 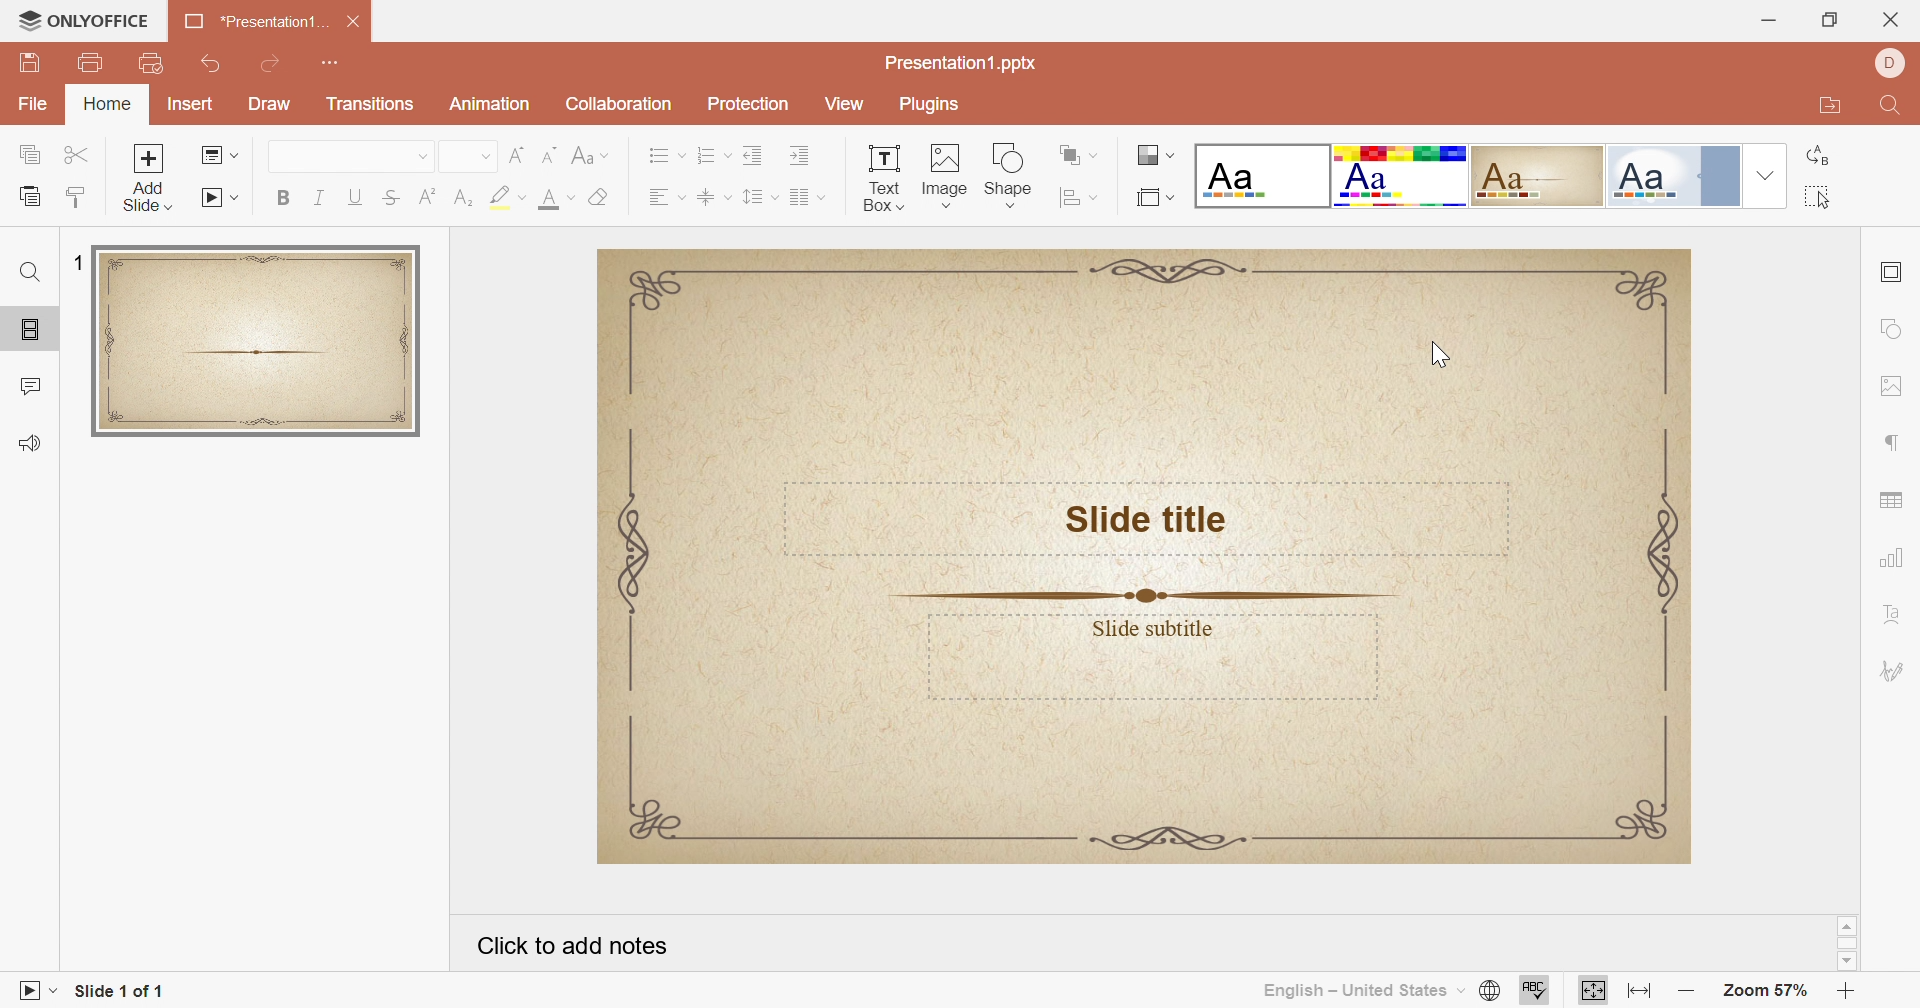 I want to click on Blank, so click(x=1261, y=176).